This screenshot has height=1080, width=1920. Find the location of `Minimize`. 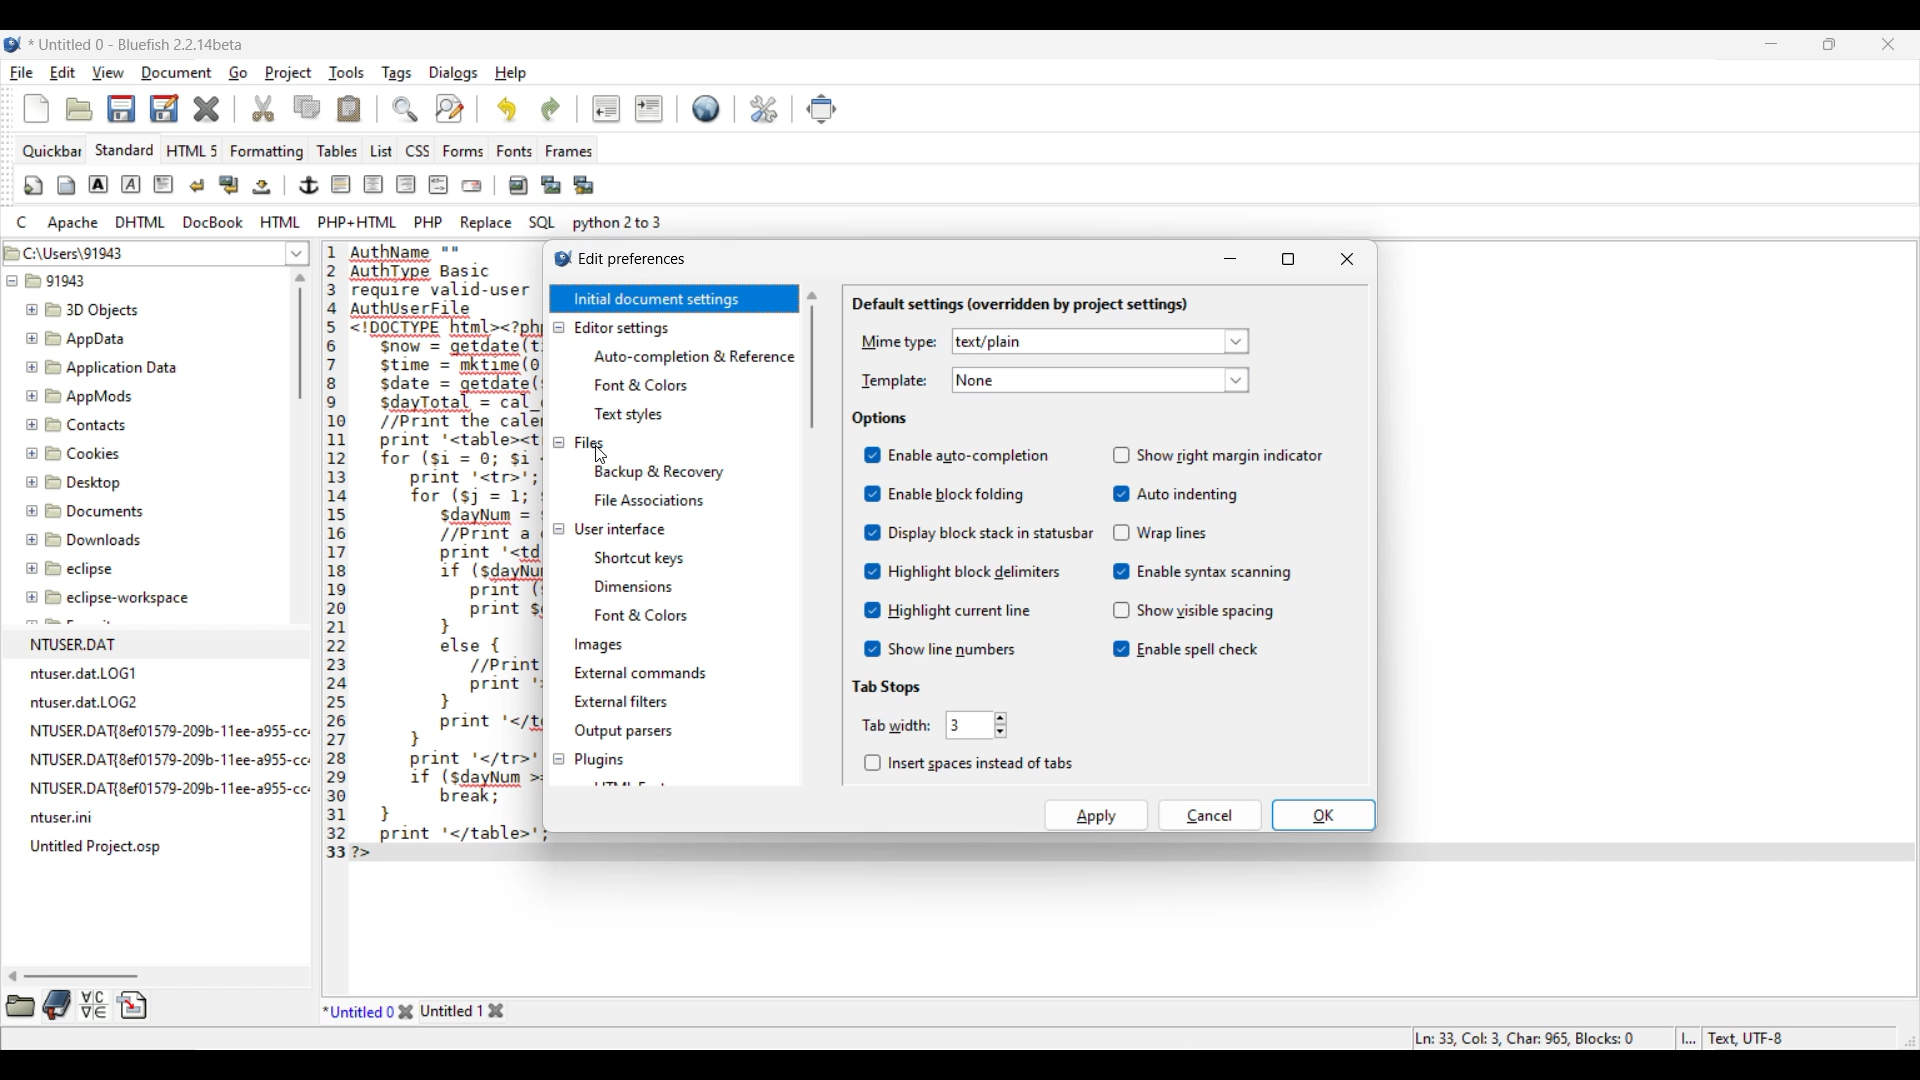

Minimize is located at coordinates (1230, 258).